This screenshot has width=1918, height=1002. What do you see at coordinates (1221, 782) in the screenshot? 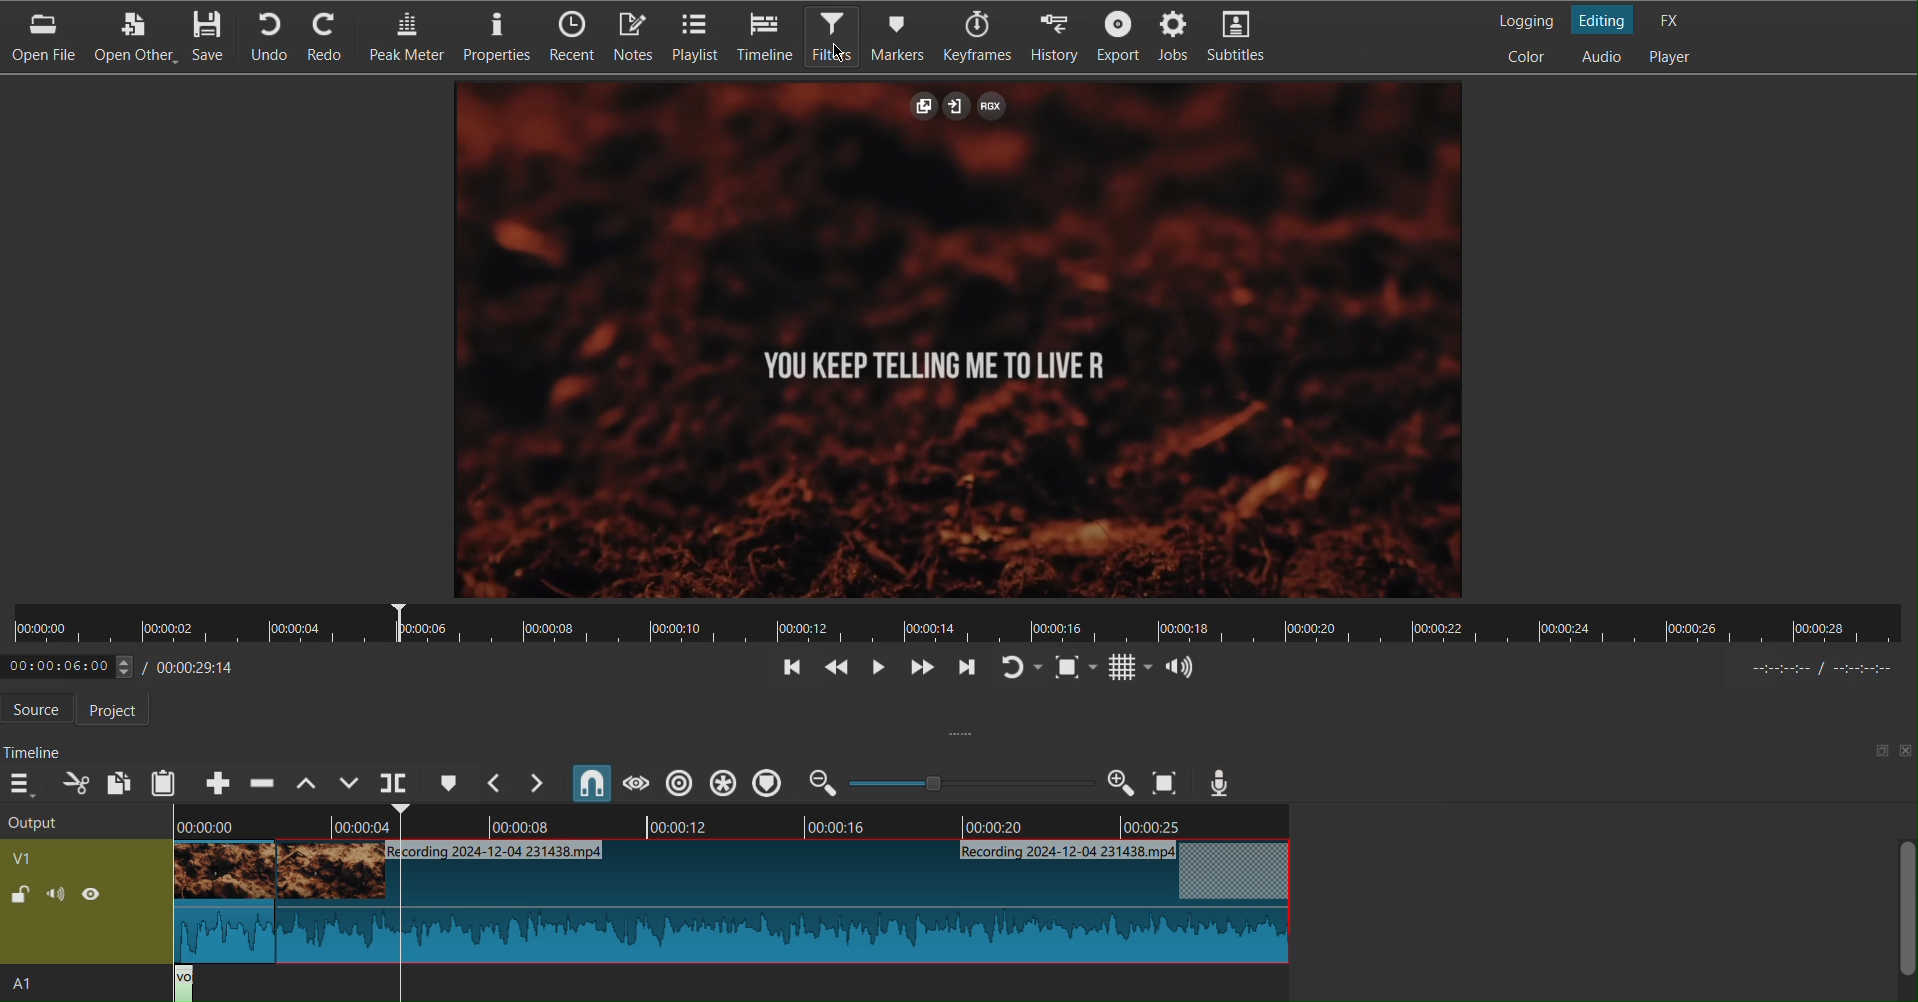
I see `Voiceover` at bounding box center [1221, 782].